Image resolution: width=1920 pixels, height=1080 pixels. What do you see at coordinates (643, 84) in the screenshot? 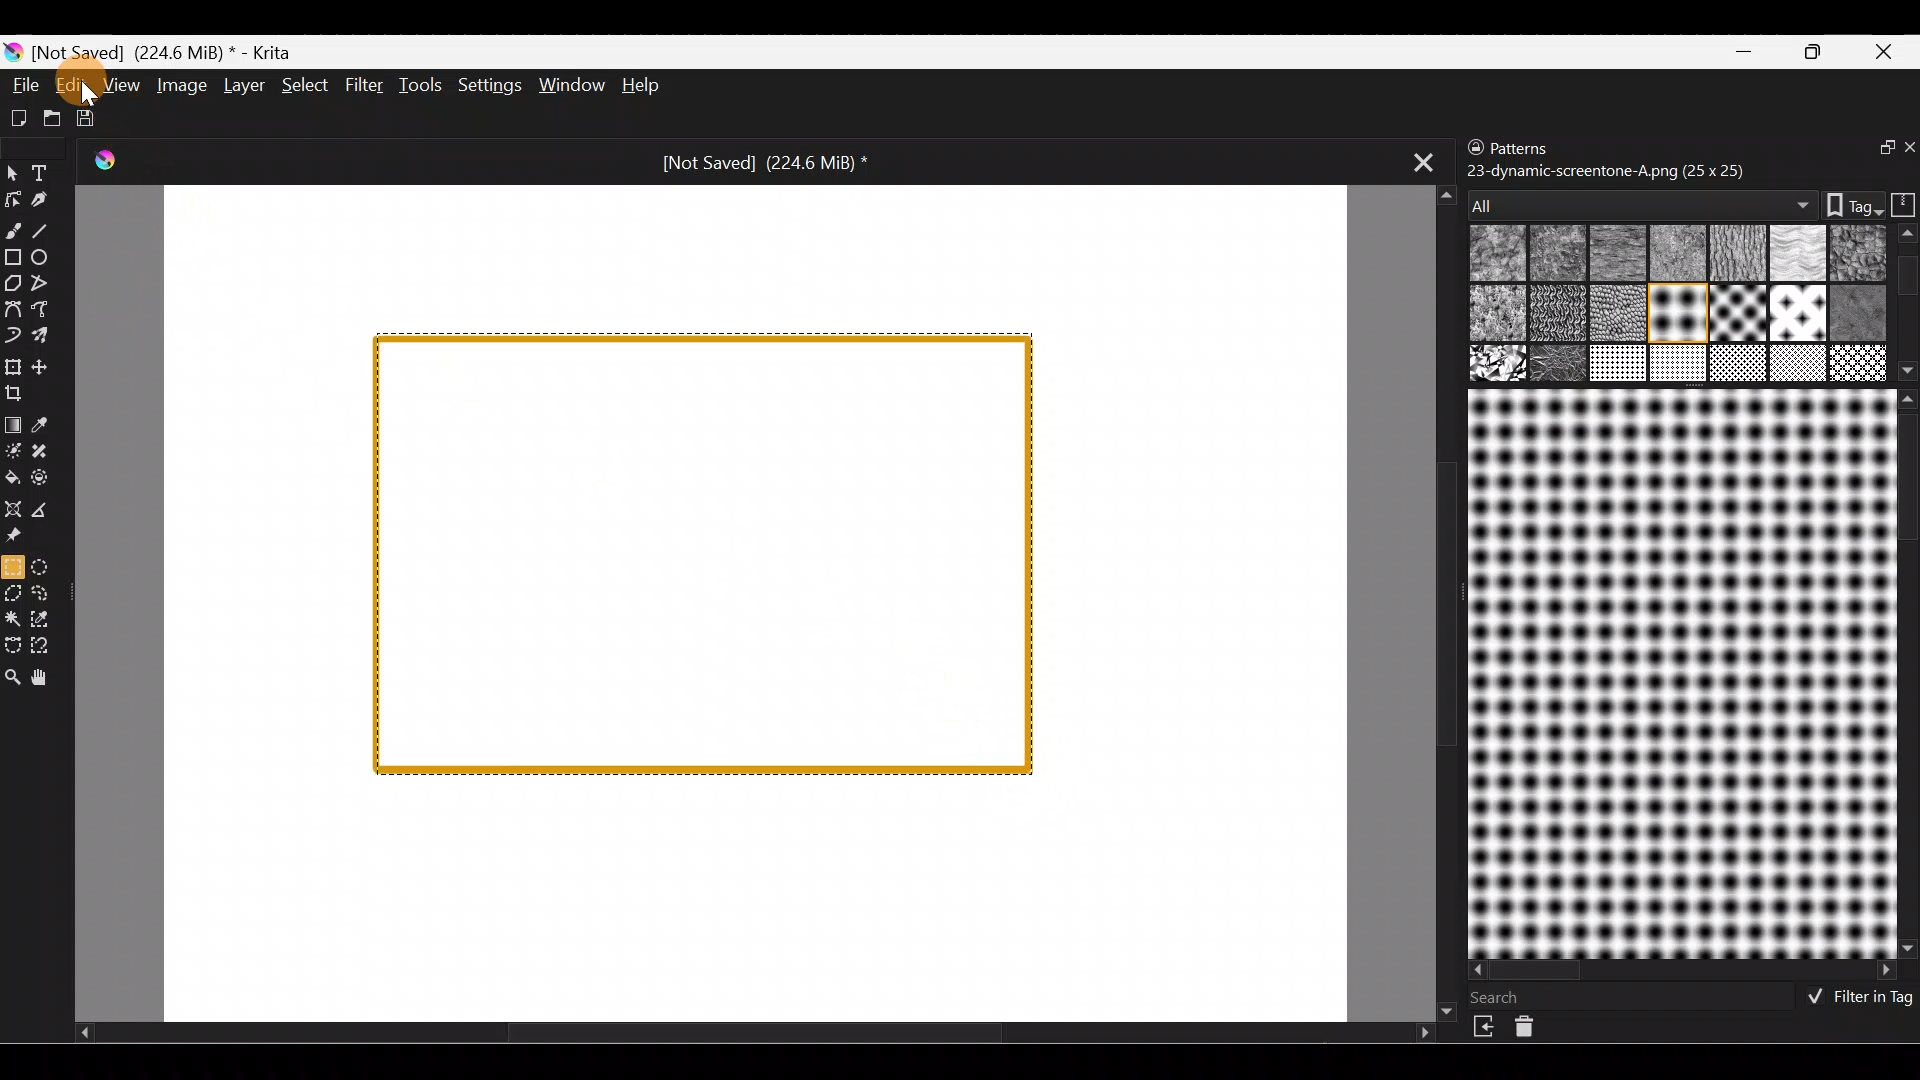
I see `Help` at bounding box center [643, 84].